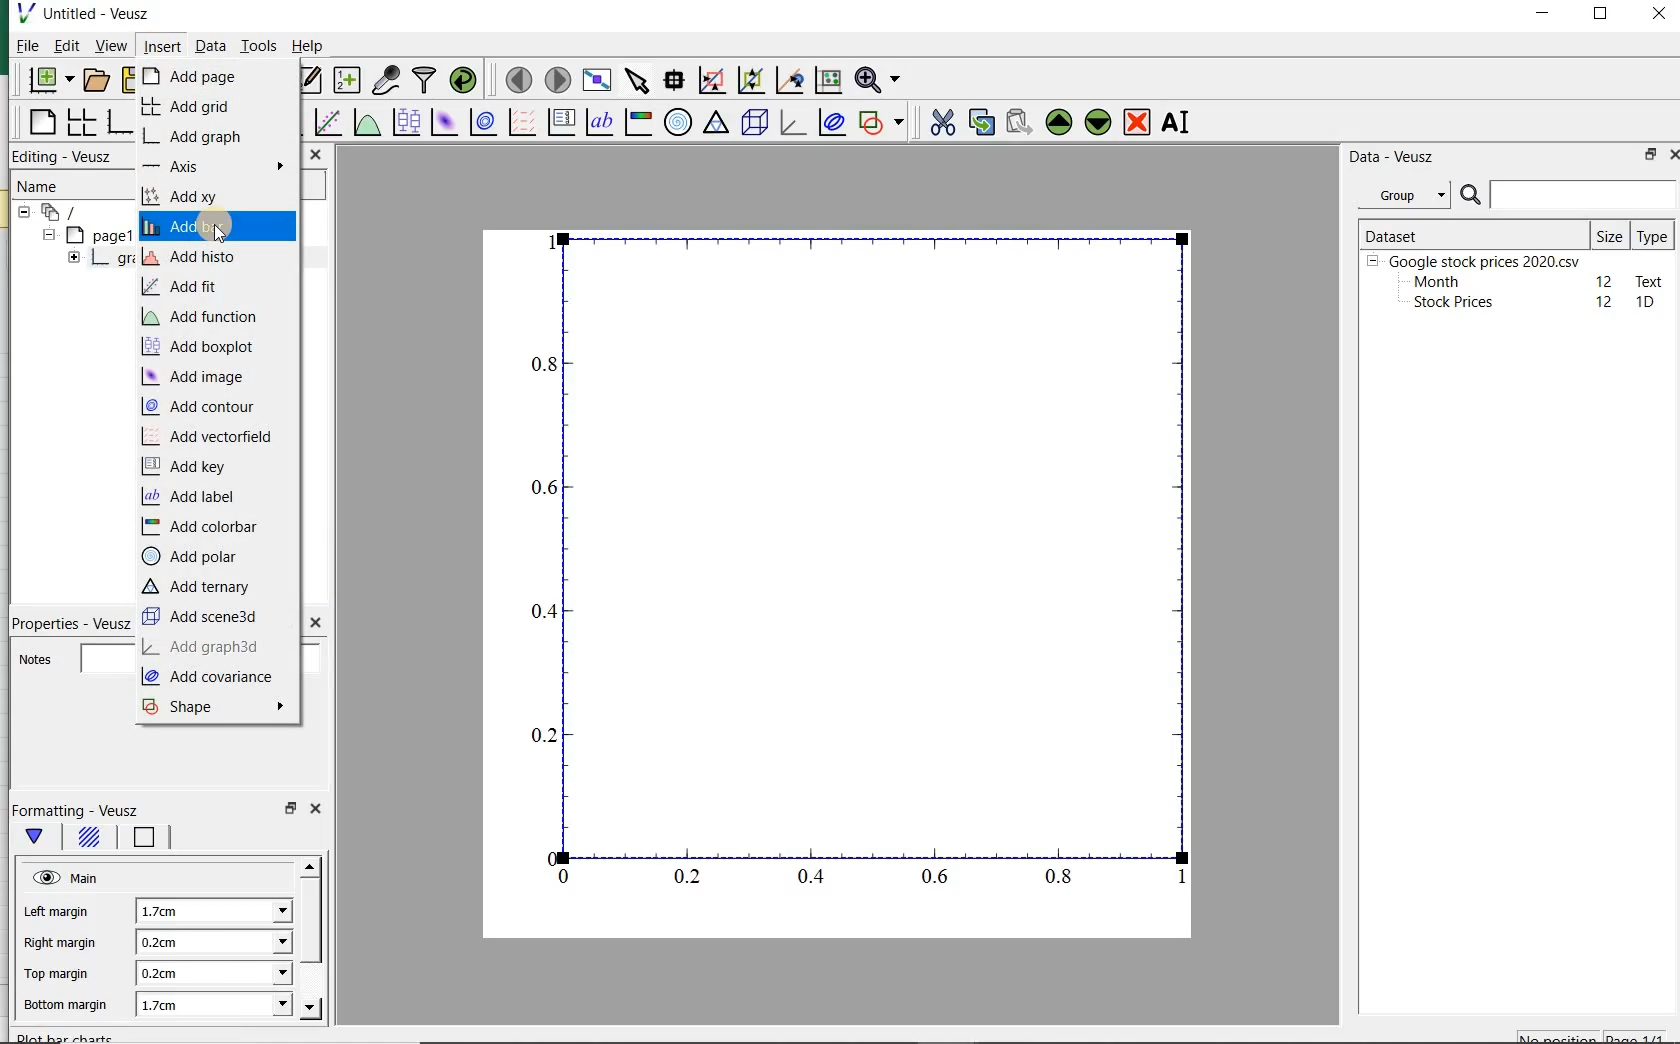  I want to click on close , so click(1679, 155).